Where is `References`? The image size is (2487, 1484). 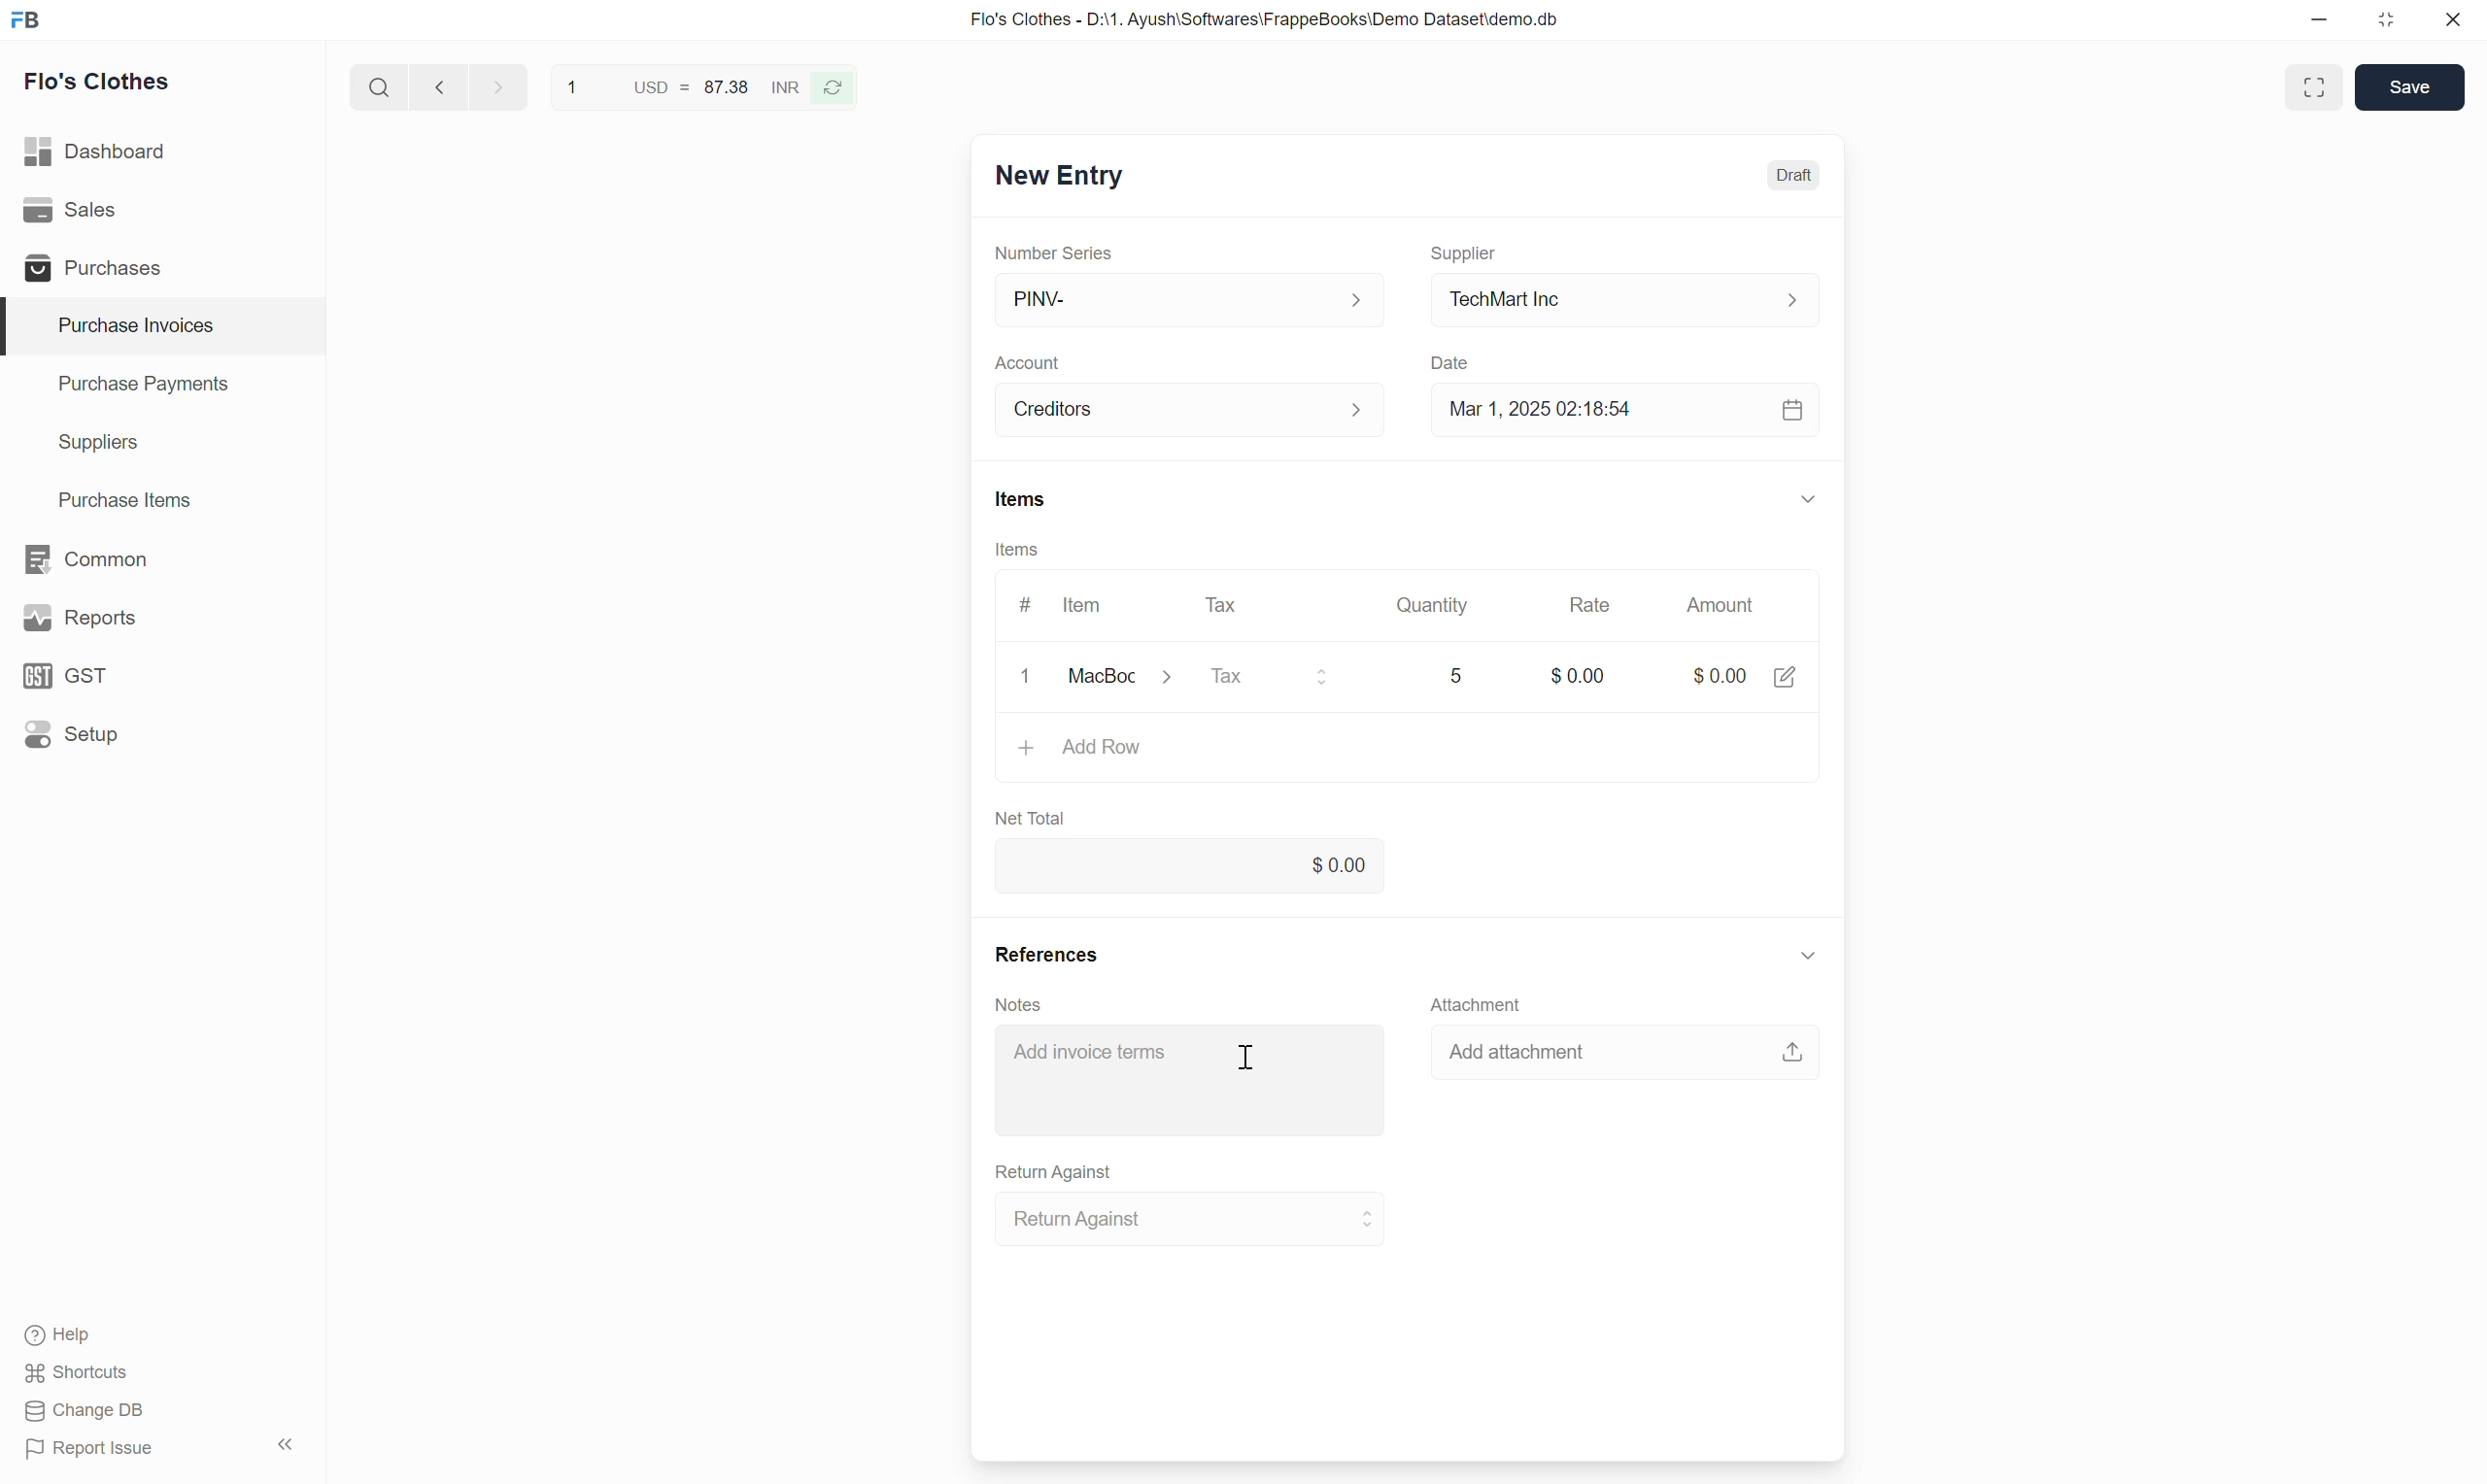
References is located at coordinates (1047, 954).